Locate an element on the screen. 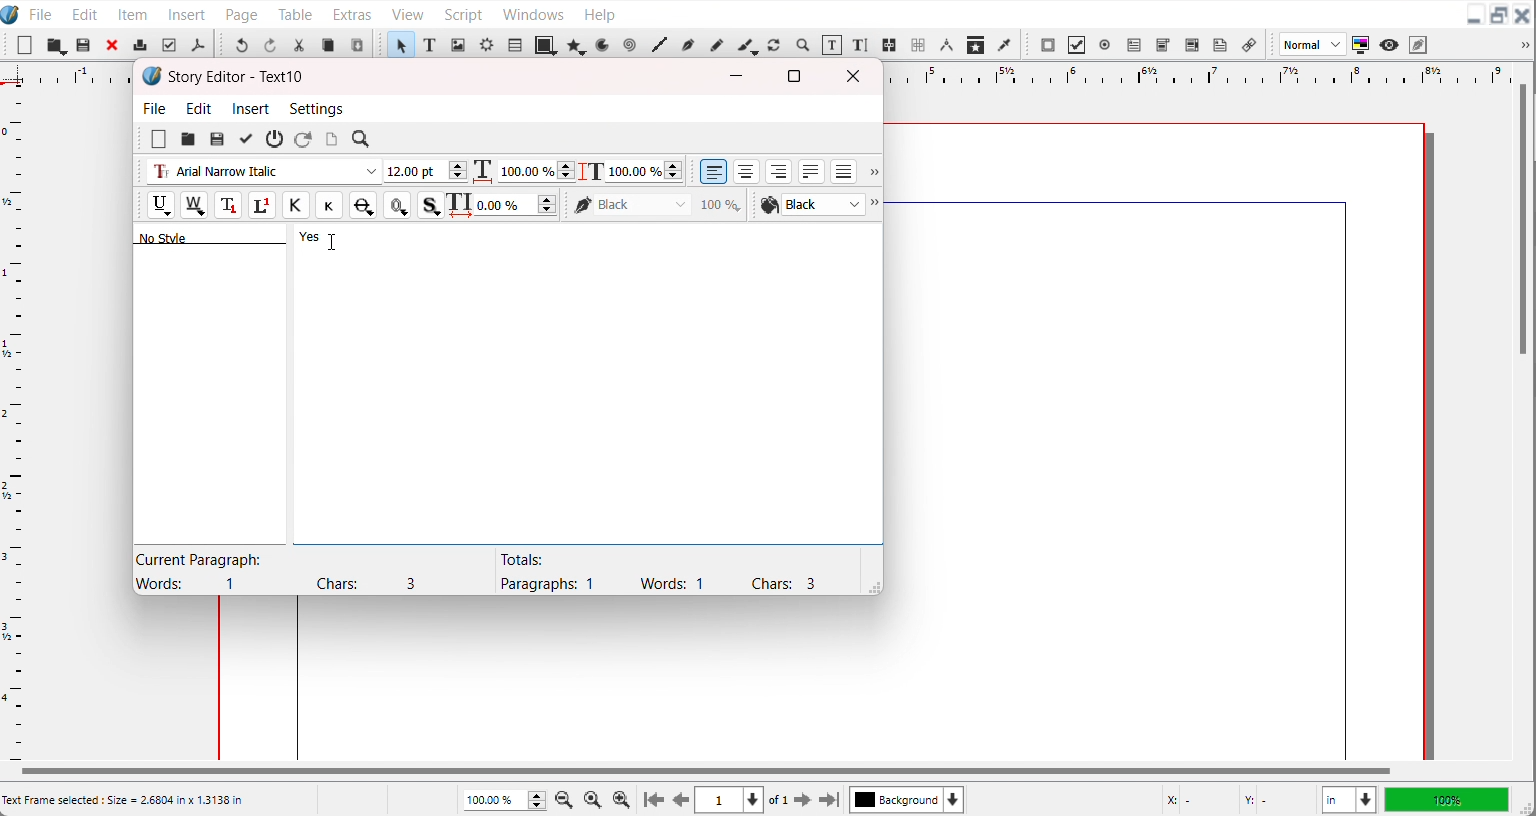 This screenshot has width=1536, height=816. Font size adjuster is located at coordinates (425, 171).